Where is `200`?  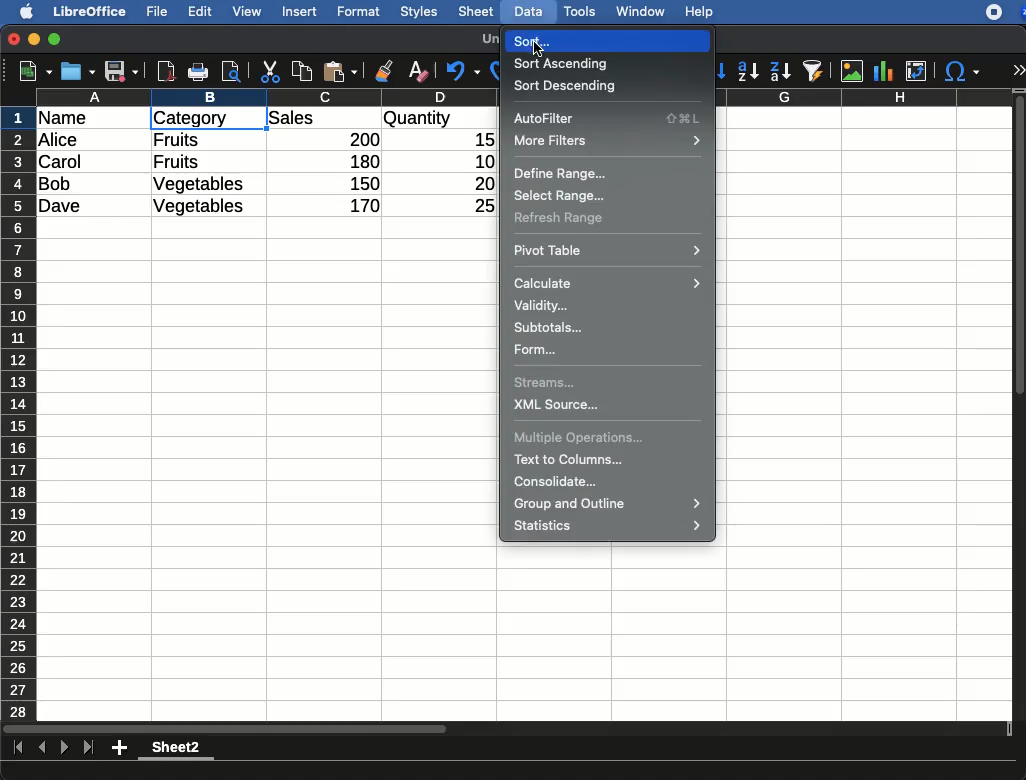 200 is located at coordinates (359, 139).